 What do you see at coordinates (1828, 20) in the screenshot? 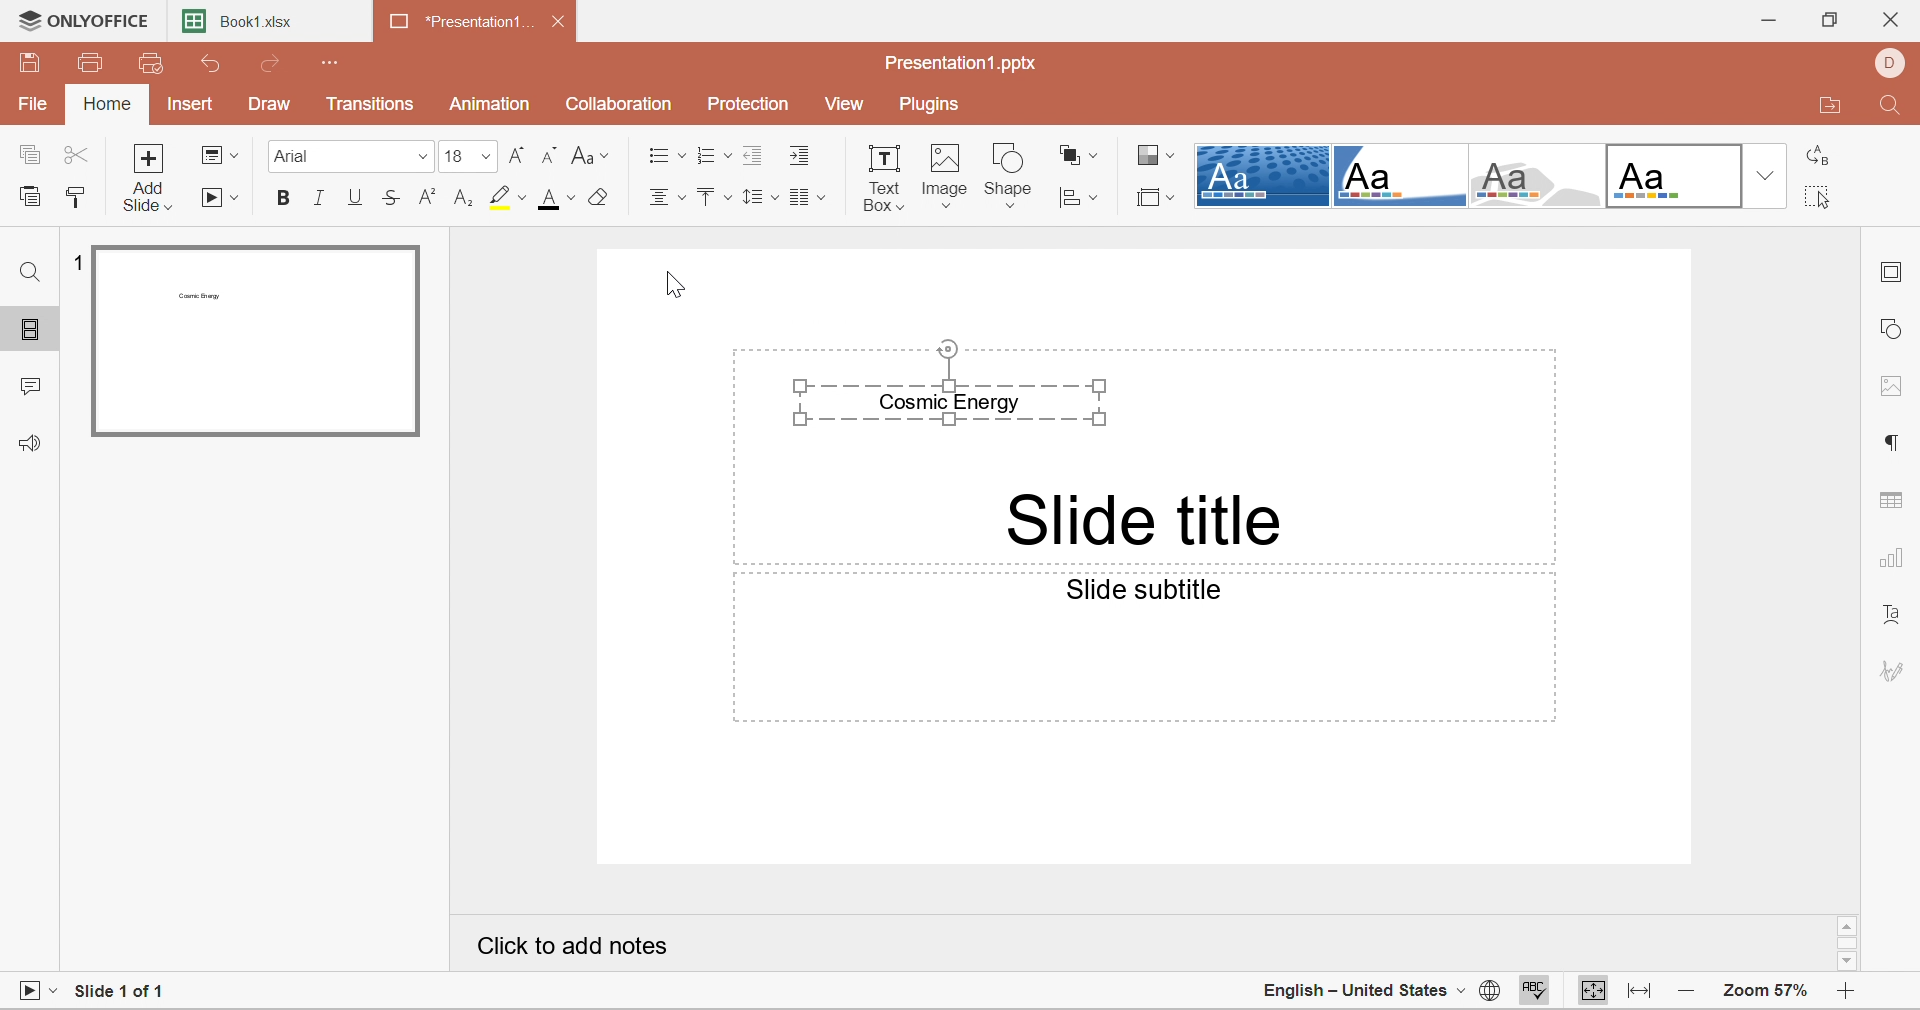
I see `Restore Down` at bounding box center [1828, 20].